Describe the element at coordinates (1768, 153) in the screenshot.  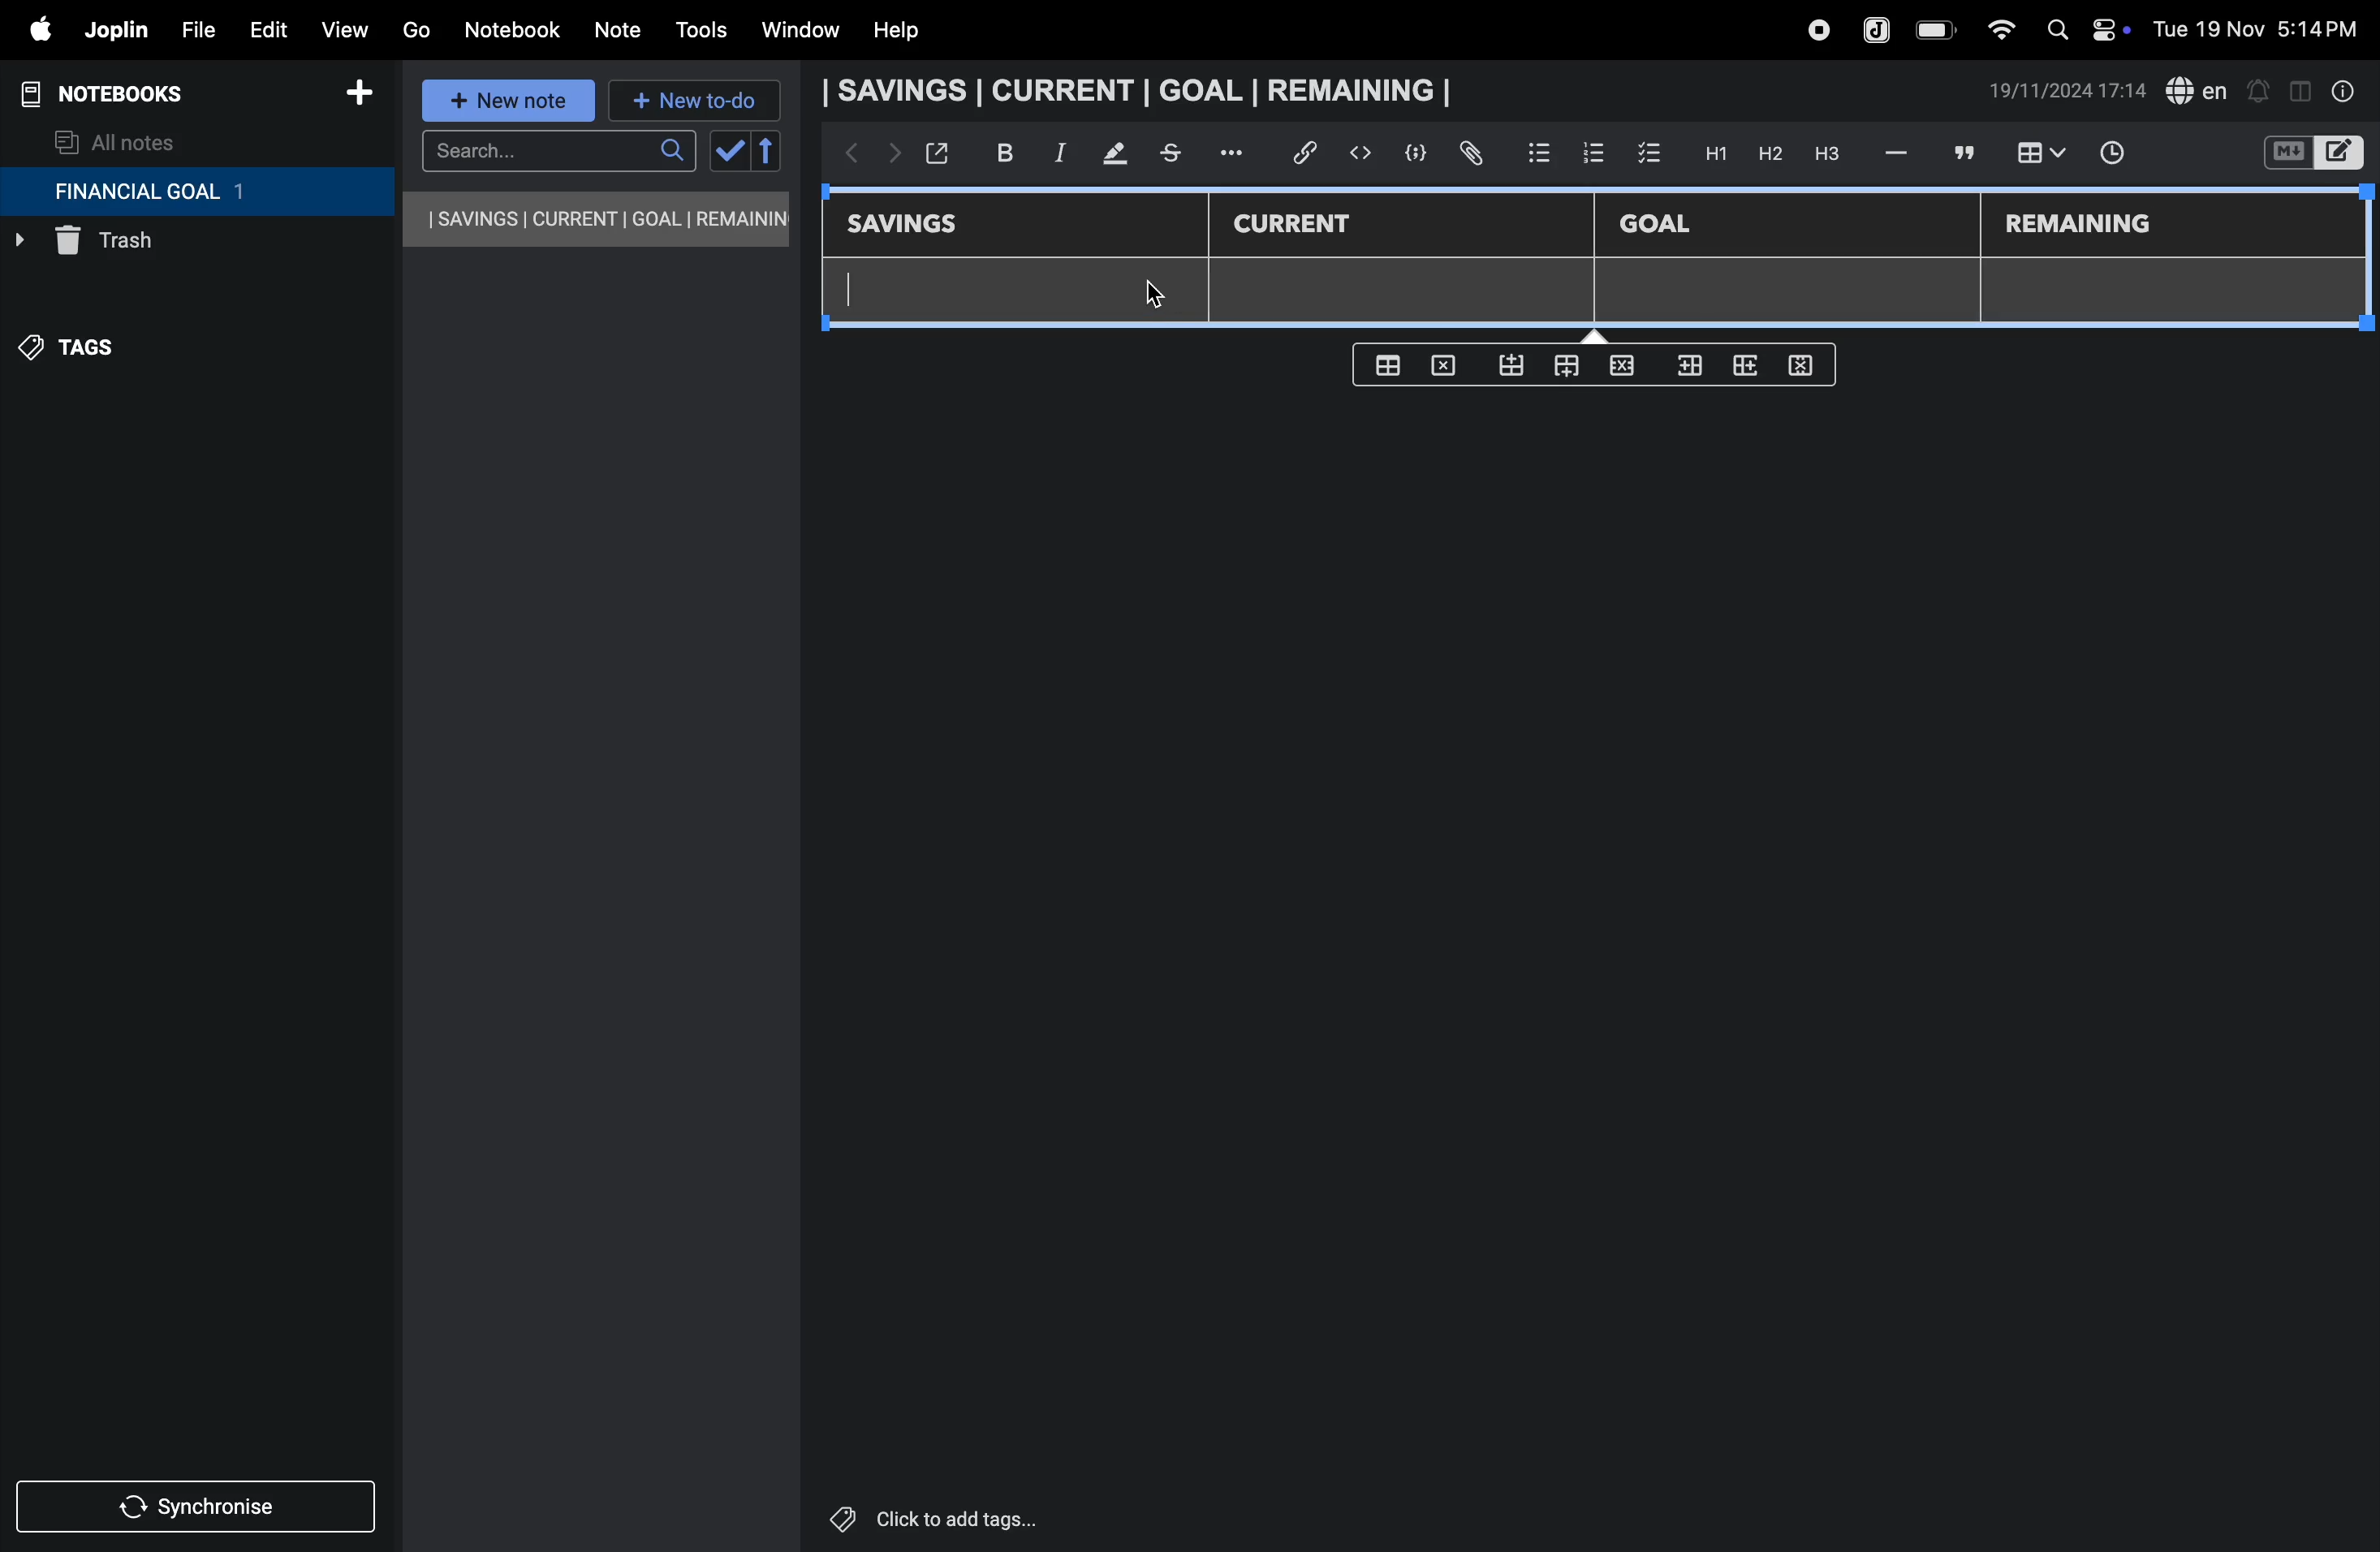
I see `h2` at that location.